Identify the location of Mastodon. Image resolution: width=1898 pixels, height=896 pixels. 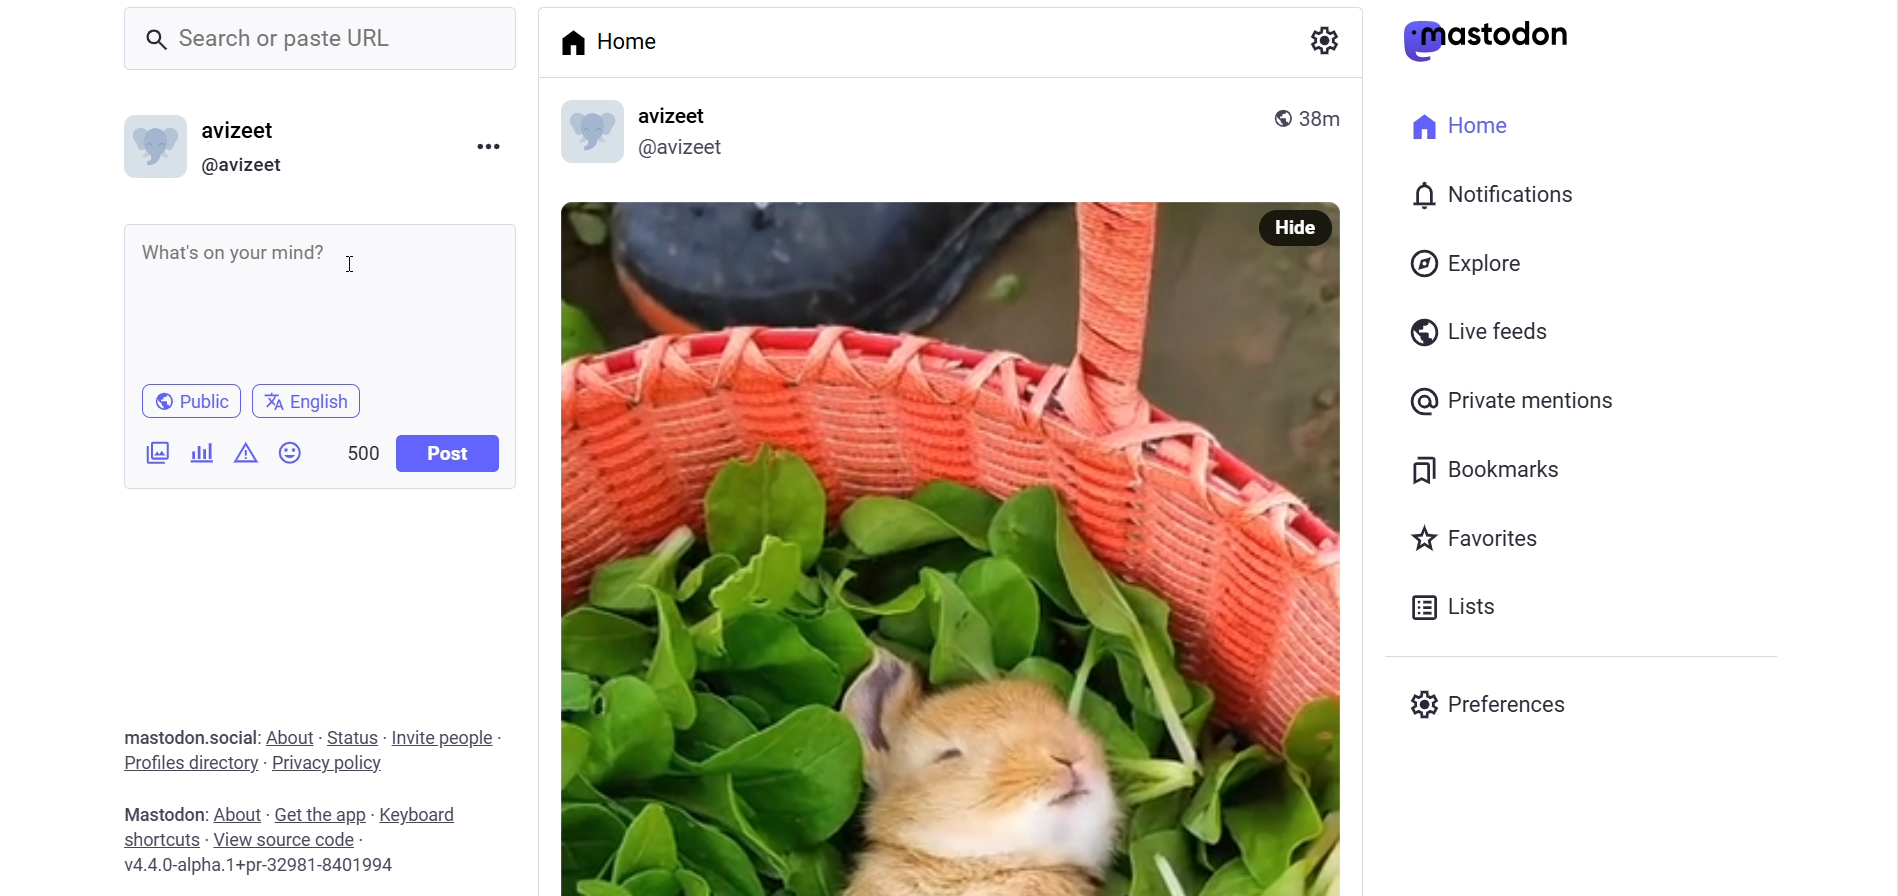
(161, 815).